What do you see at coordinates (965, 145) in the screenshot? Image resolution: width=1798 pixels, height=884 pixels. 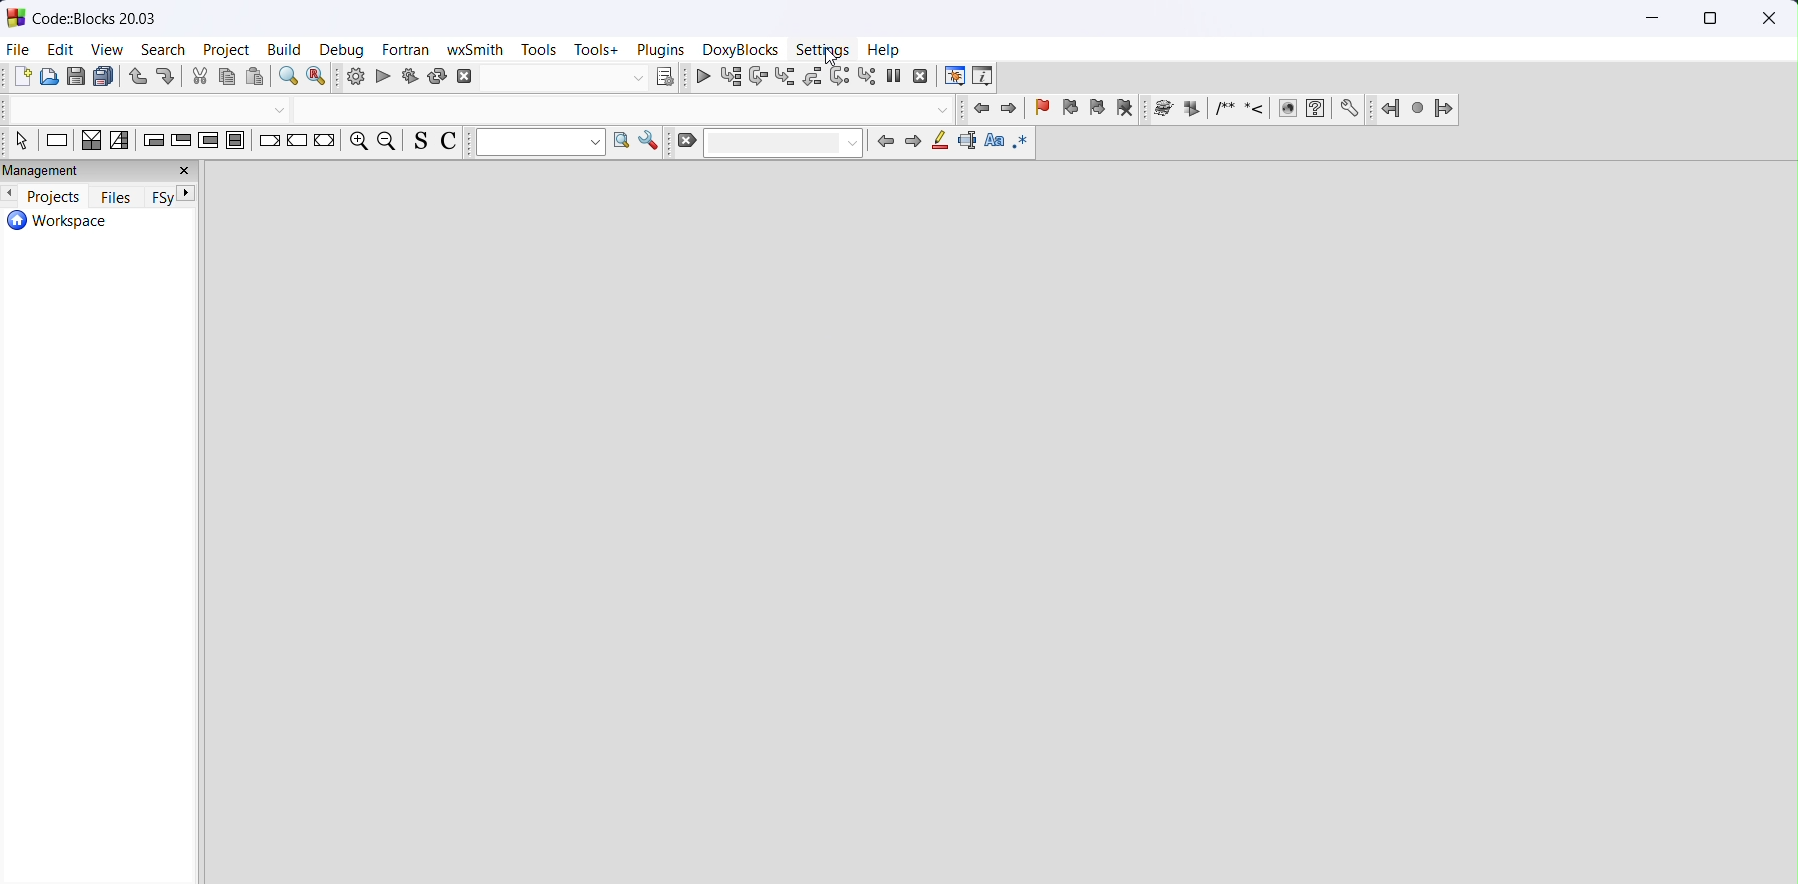 I see `selected text` at bounding box center [965, 145].